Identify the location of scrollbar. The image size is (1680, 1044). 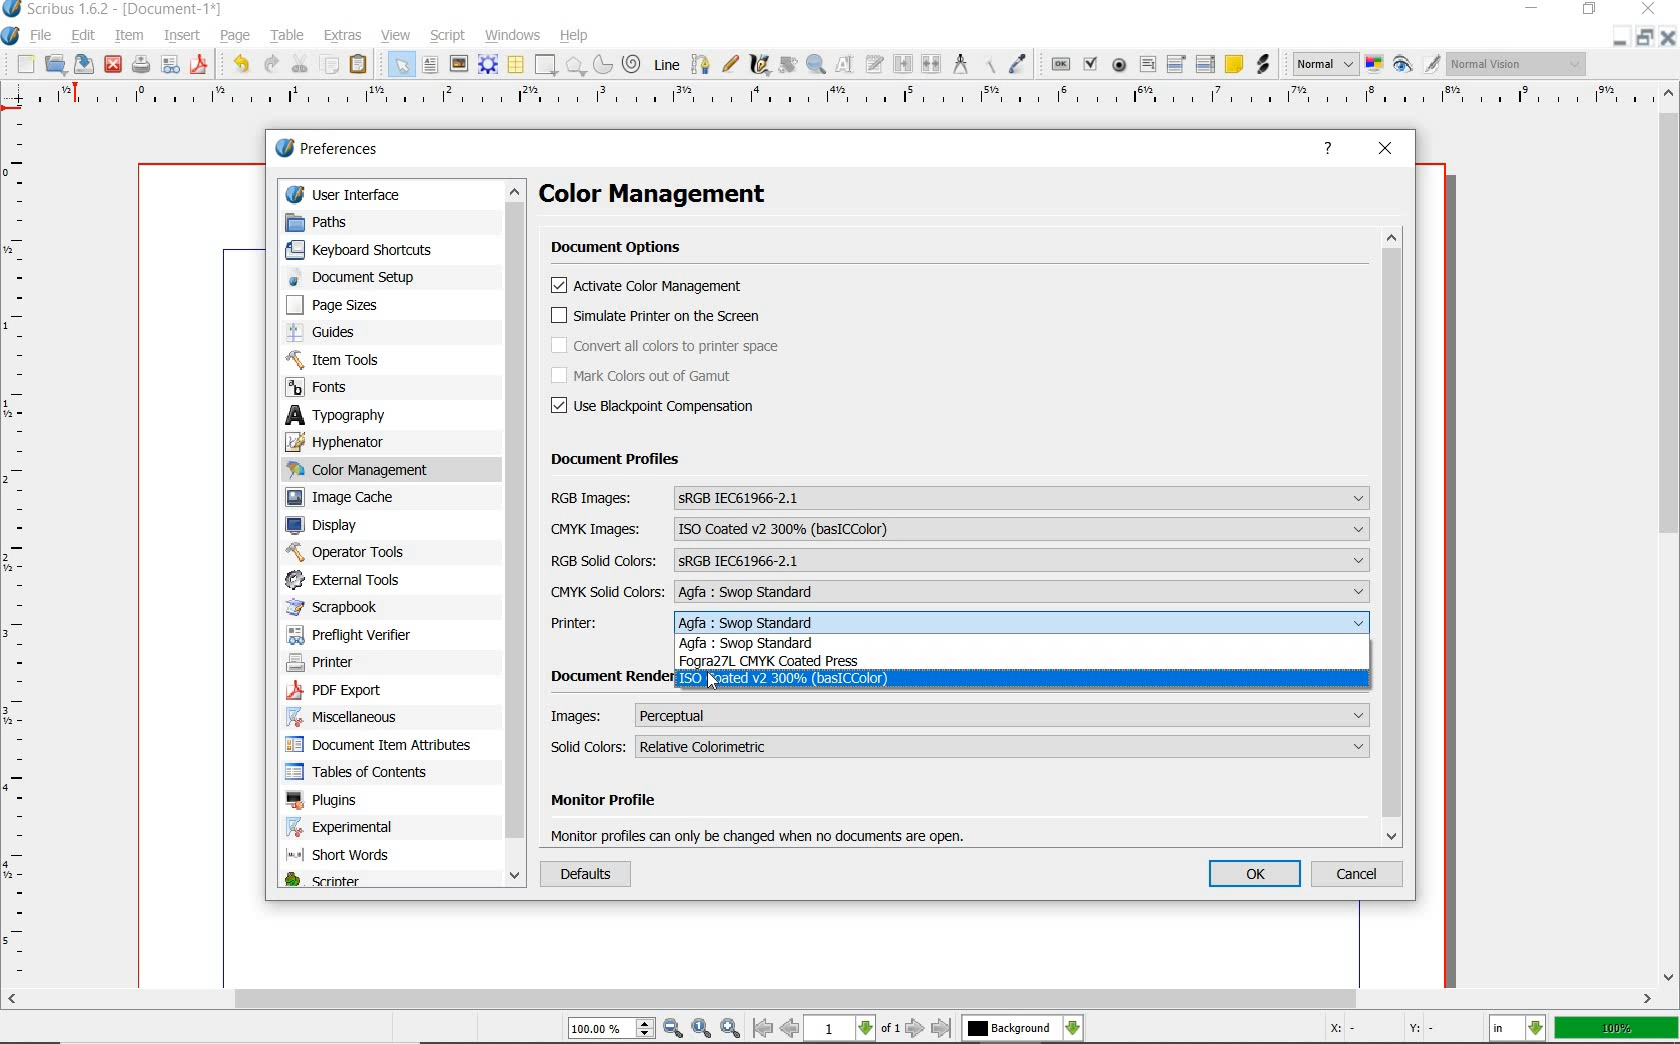
(1668, 535).